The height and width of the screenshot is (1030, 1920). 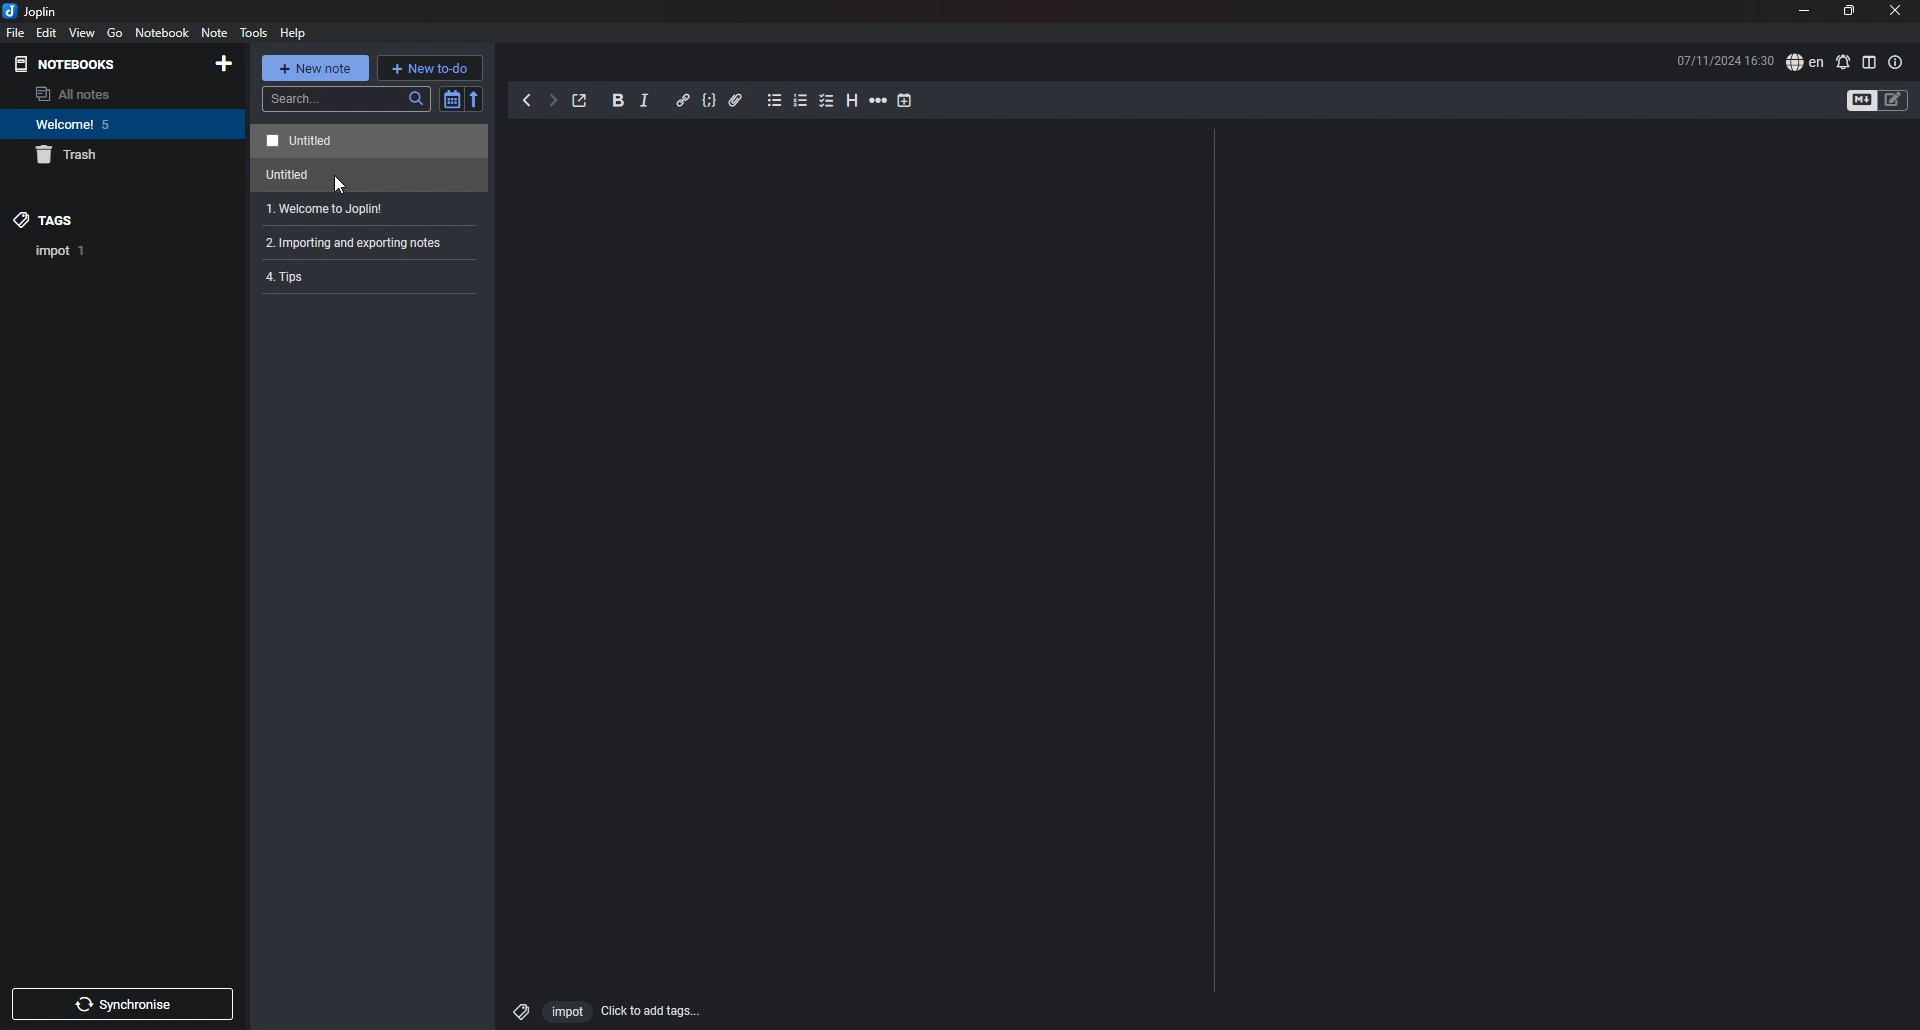 What do you see at coordinates (644, 102) in the screenshot?
I see `italic` at bounding box center [644, 102].